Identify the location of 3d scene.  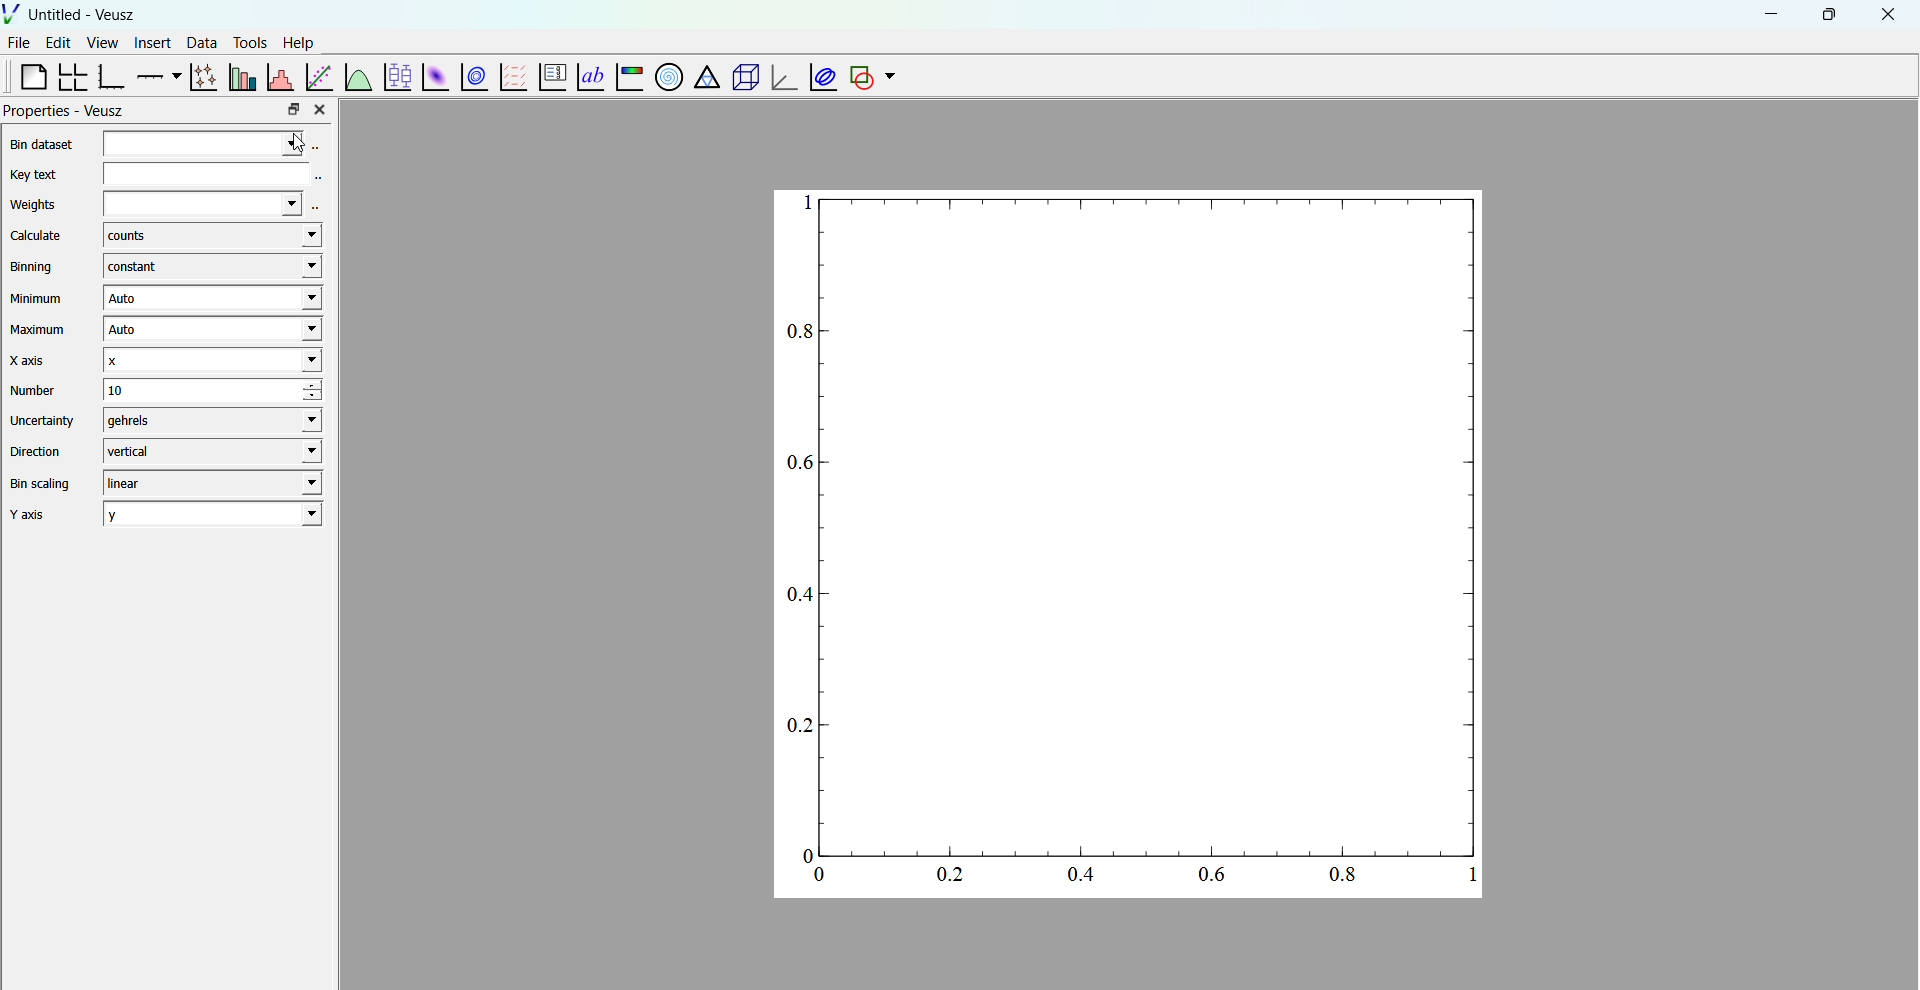
(742, 78).